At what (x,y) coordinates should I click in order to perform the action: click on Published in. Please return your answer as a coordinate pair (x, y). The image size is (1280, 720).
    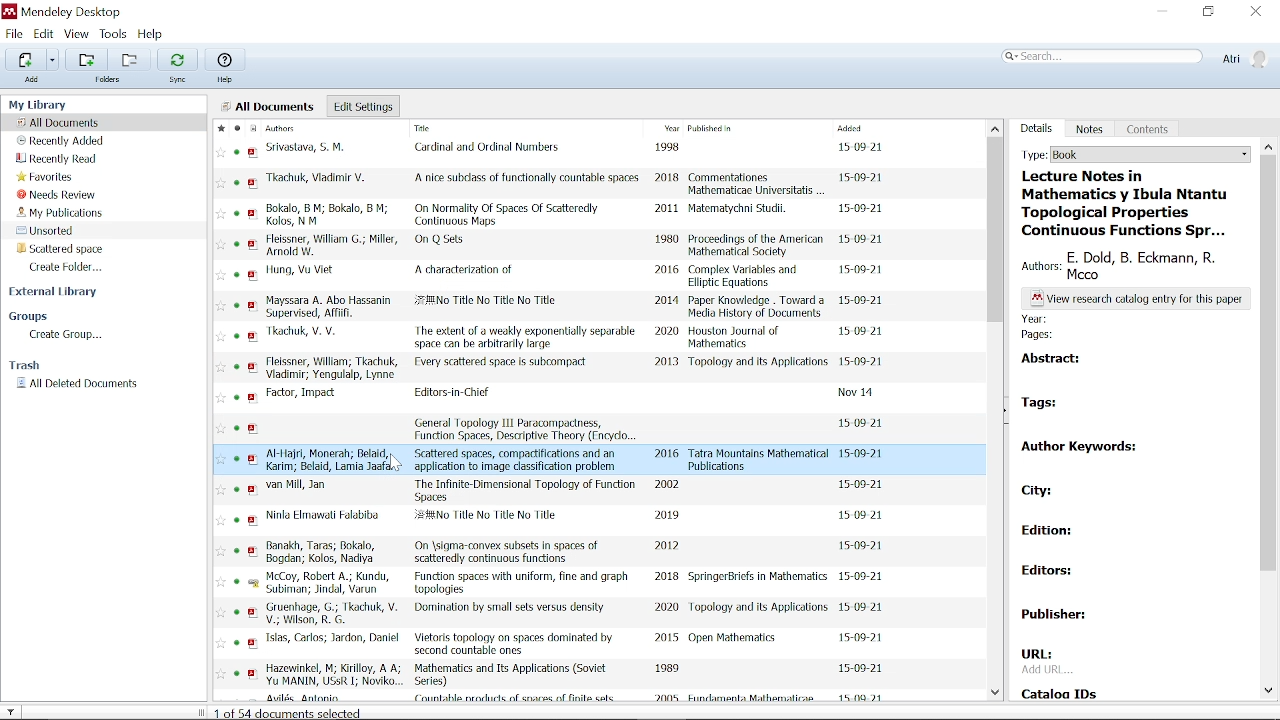
    Looking at the image, I should click on (747, 130).